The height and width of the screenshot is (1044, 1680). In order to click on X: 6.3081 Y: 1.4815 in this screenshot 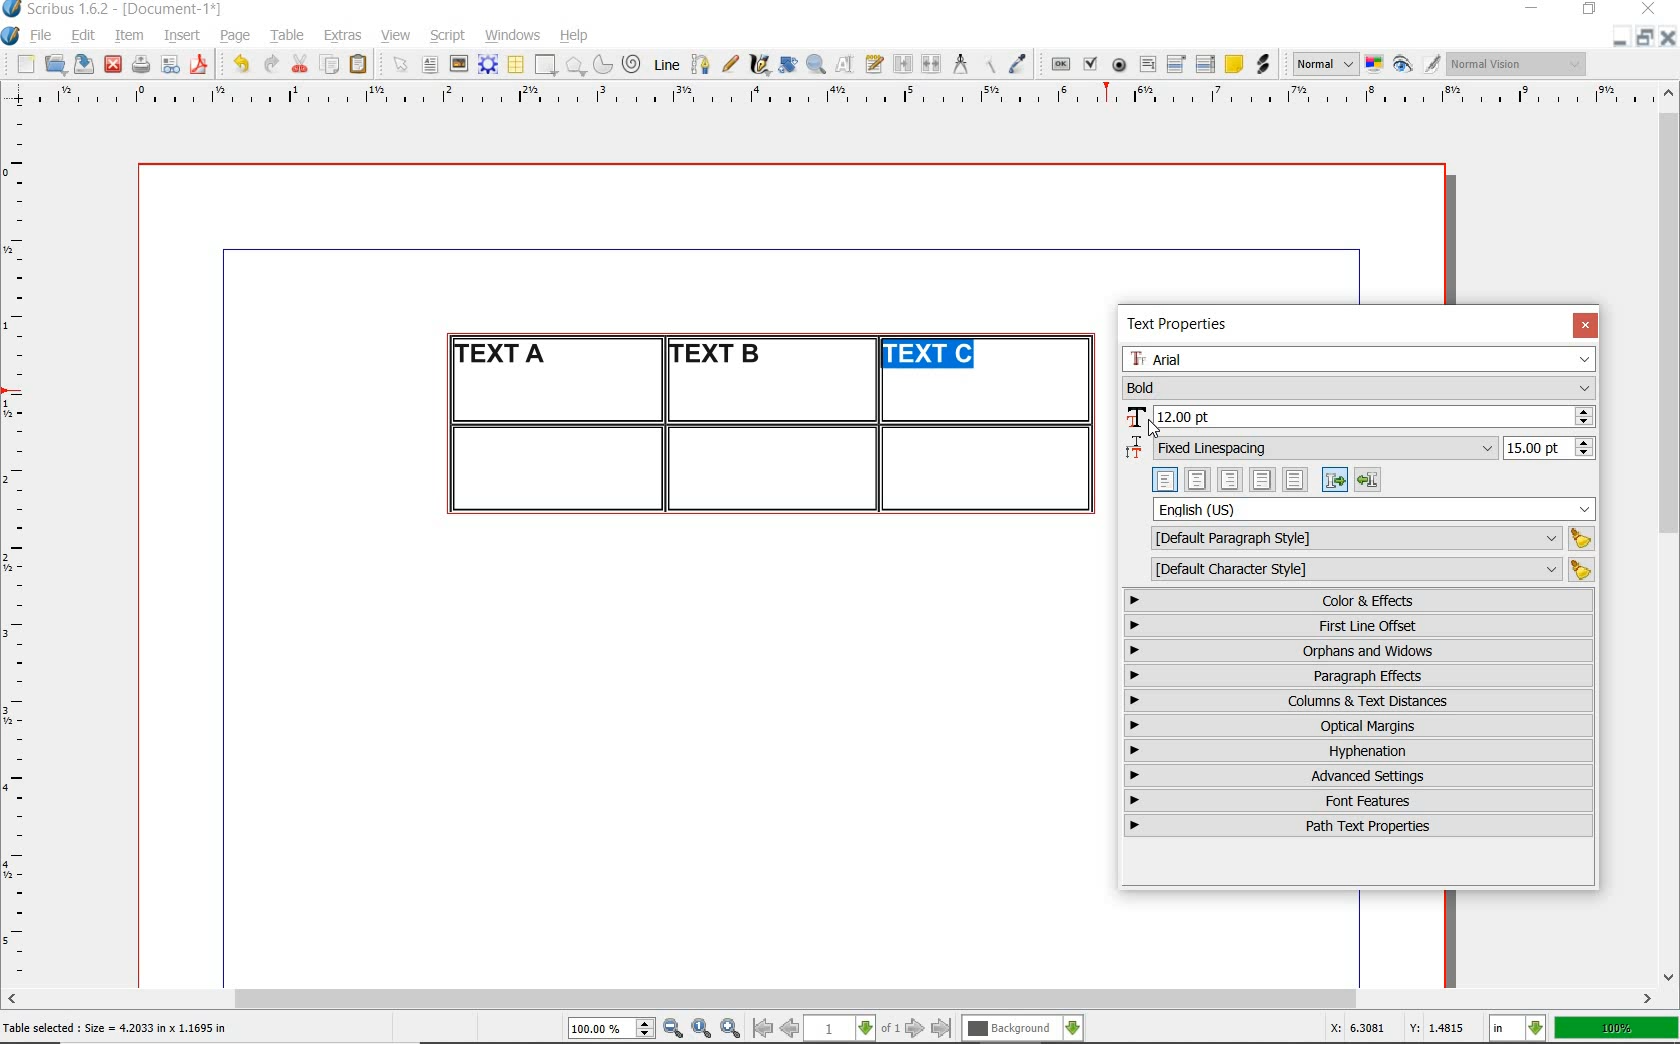, I will do `click(1401, 1028)`.